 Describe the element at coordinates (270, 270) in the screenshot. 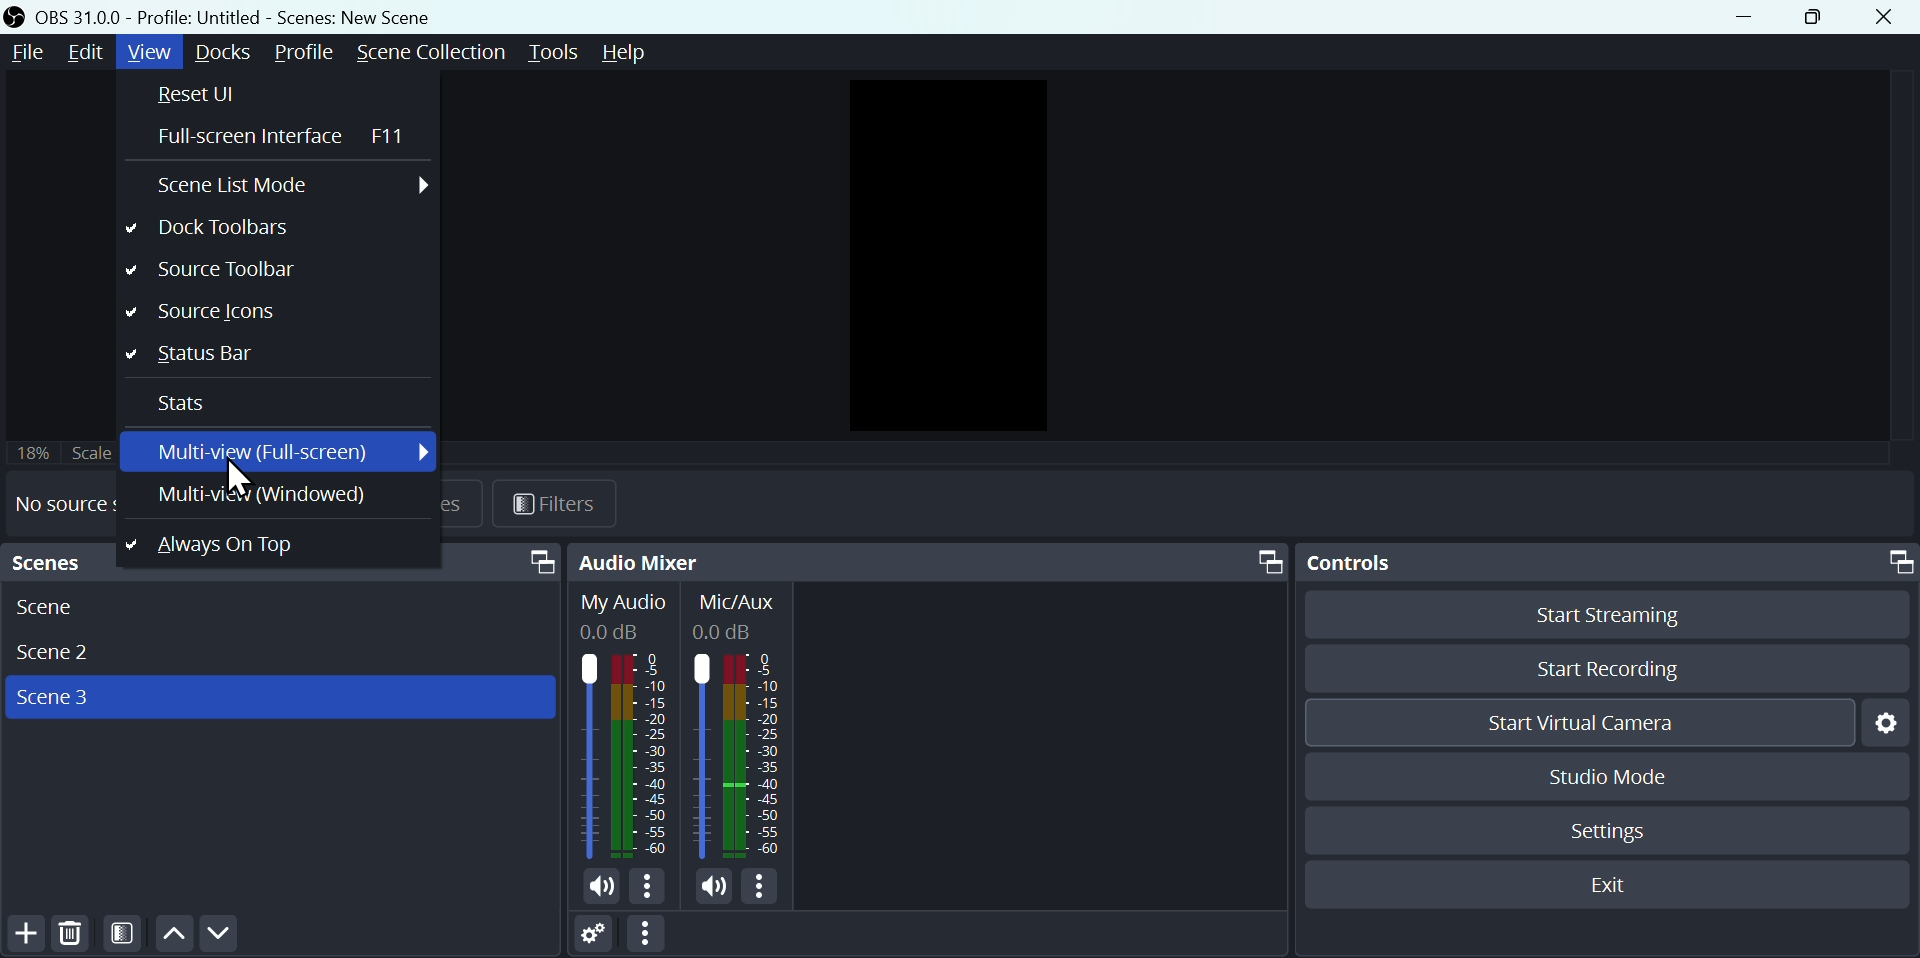

I see `Source toolbar` at that location.